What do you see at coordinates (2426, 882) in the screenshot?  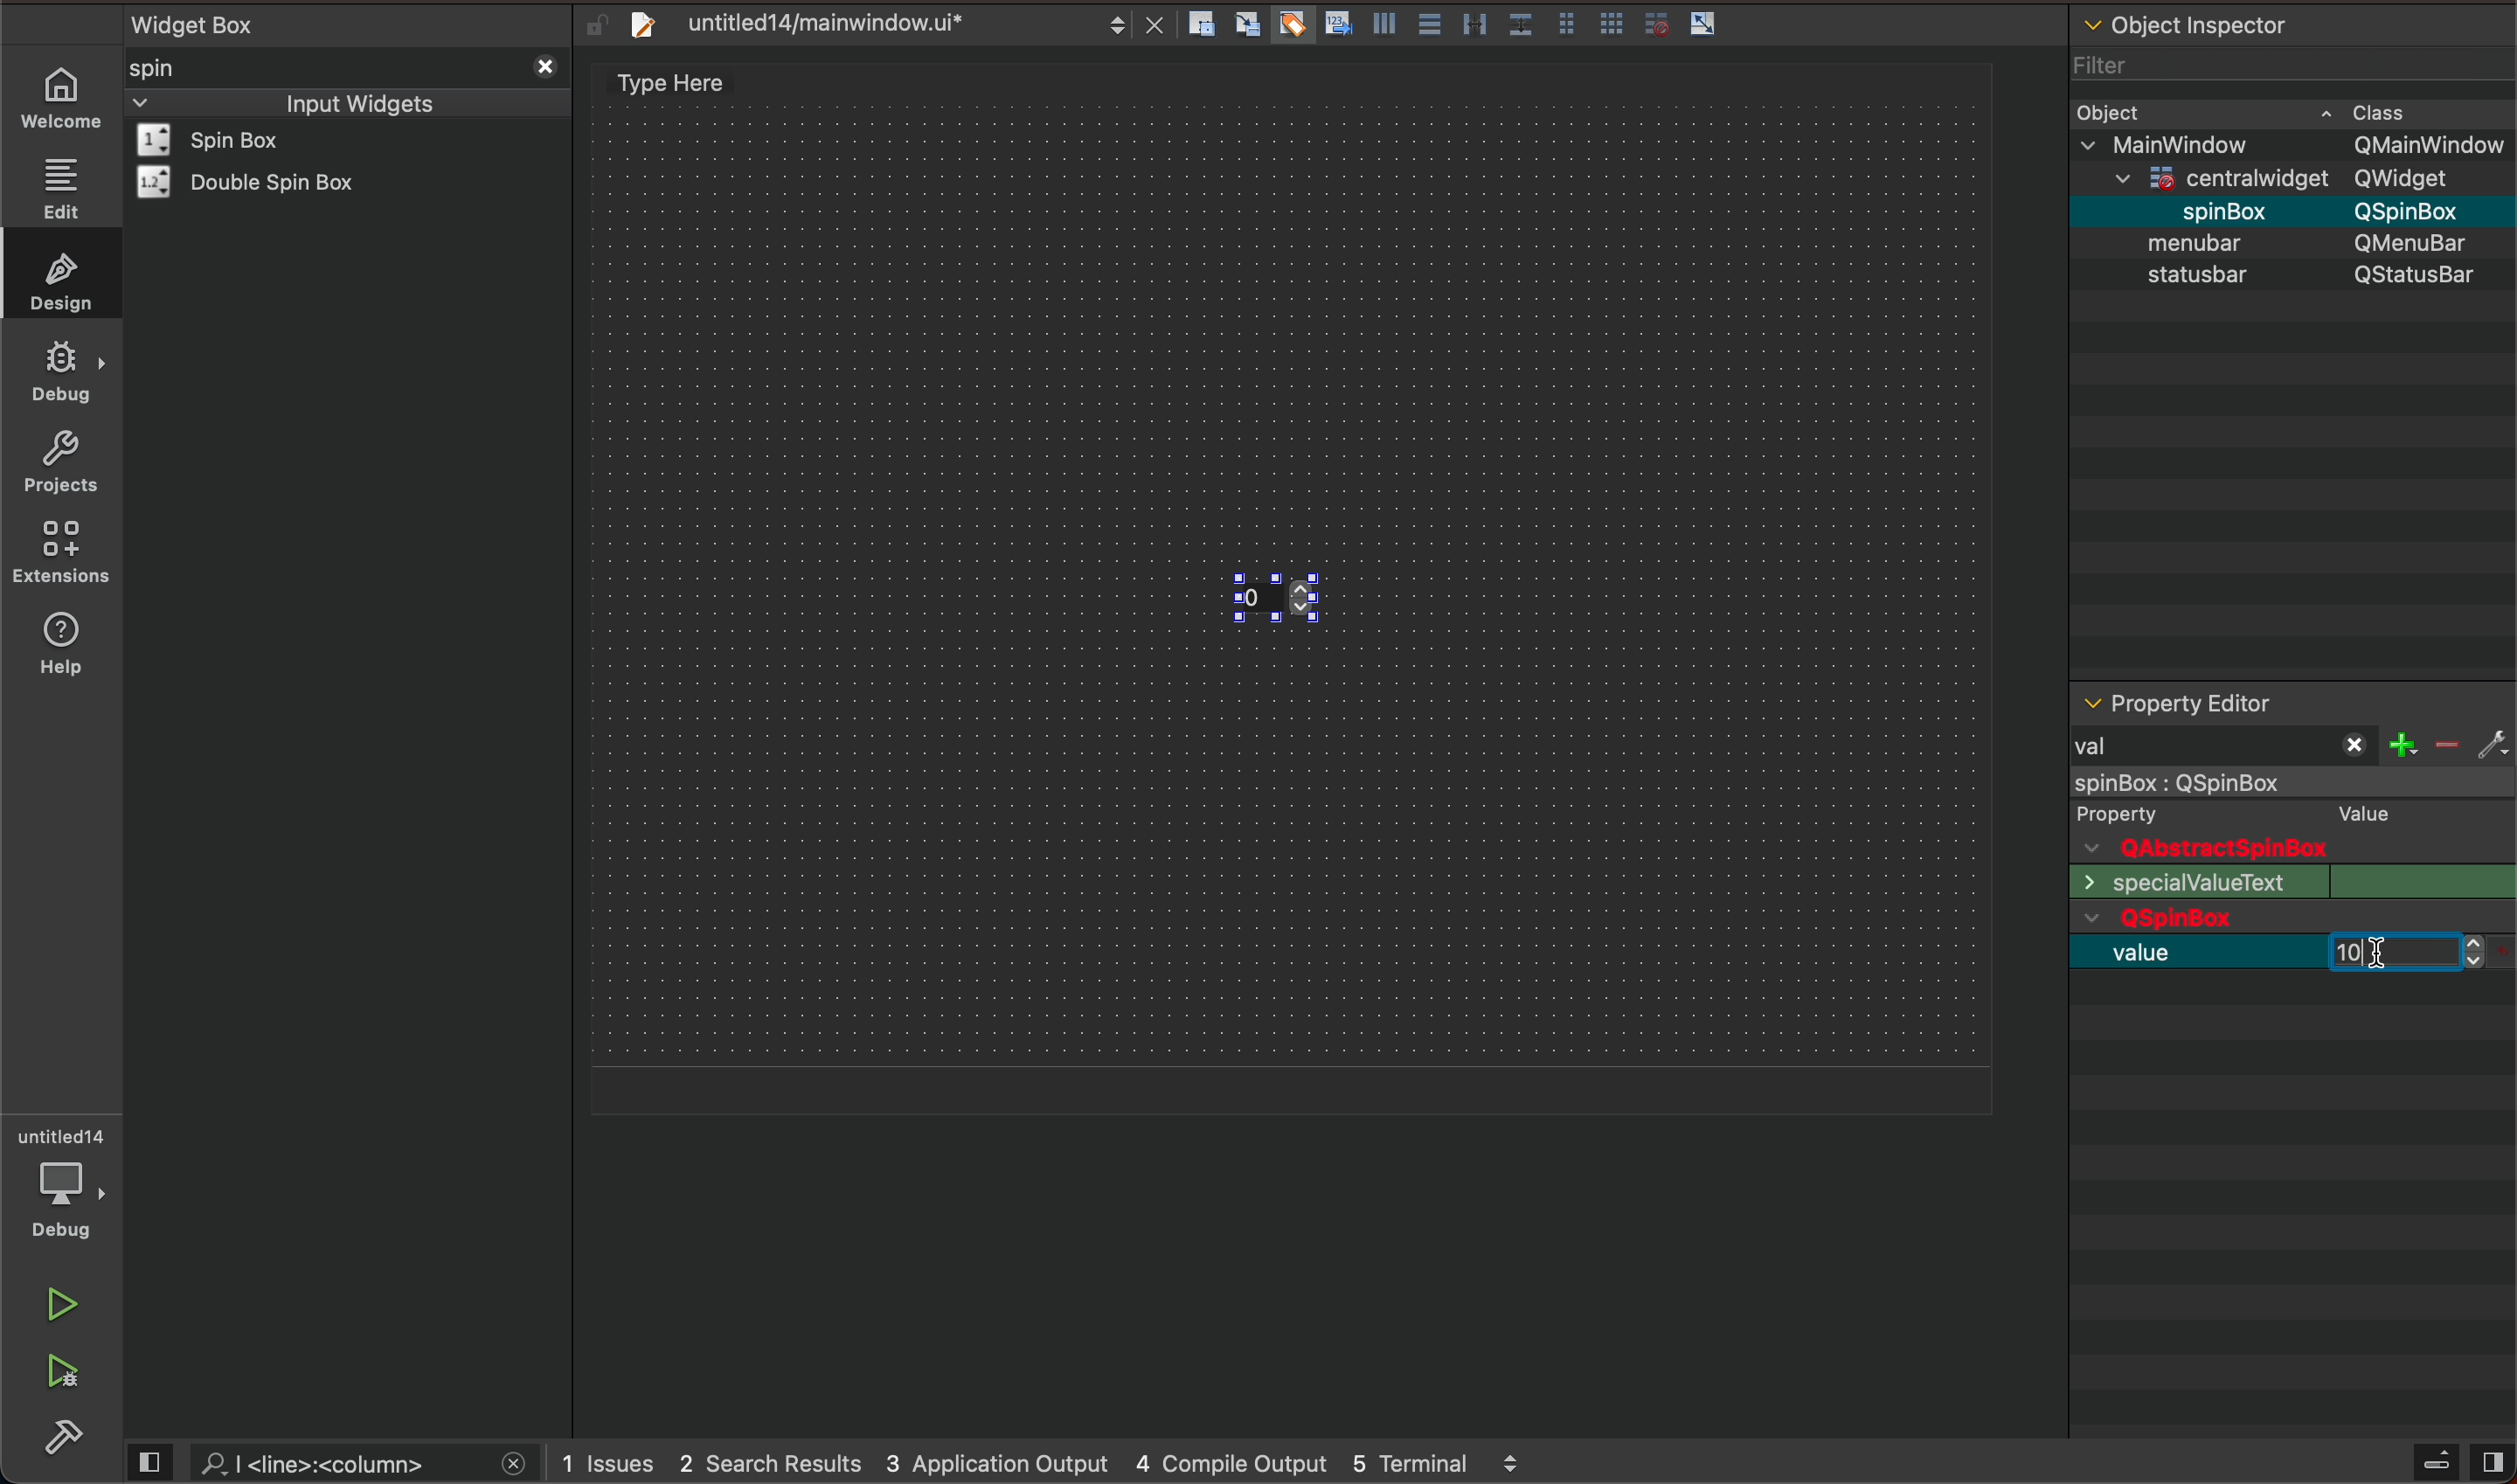 I see `text` at bounding box center [2426, 882].